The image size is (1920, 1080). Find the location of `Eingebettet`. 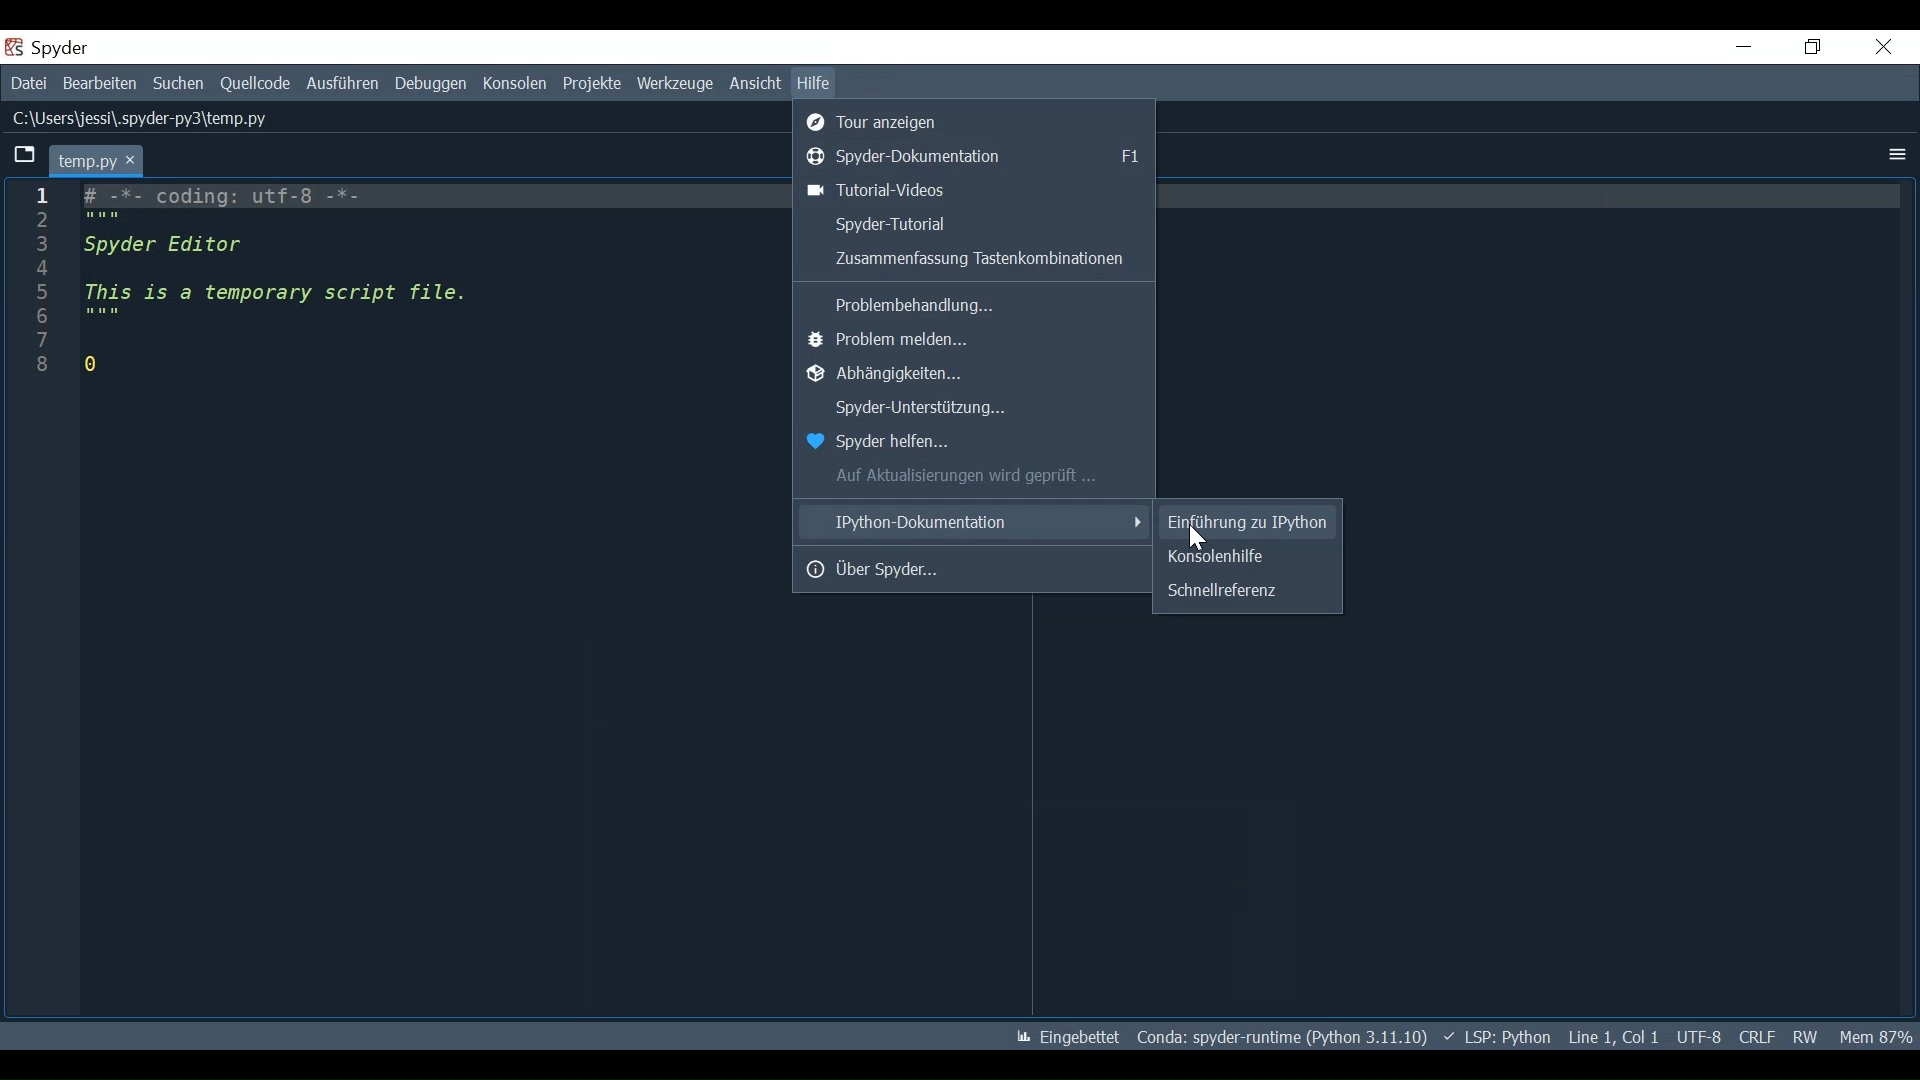

Eingebettet is located at coordinates (1069, 1038).